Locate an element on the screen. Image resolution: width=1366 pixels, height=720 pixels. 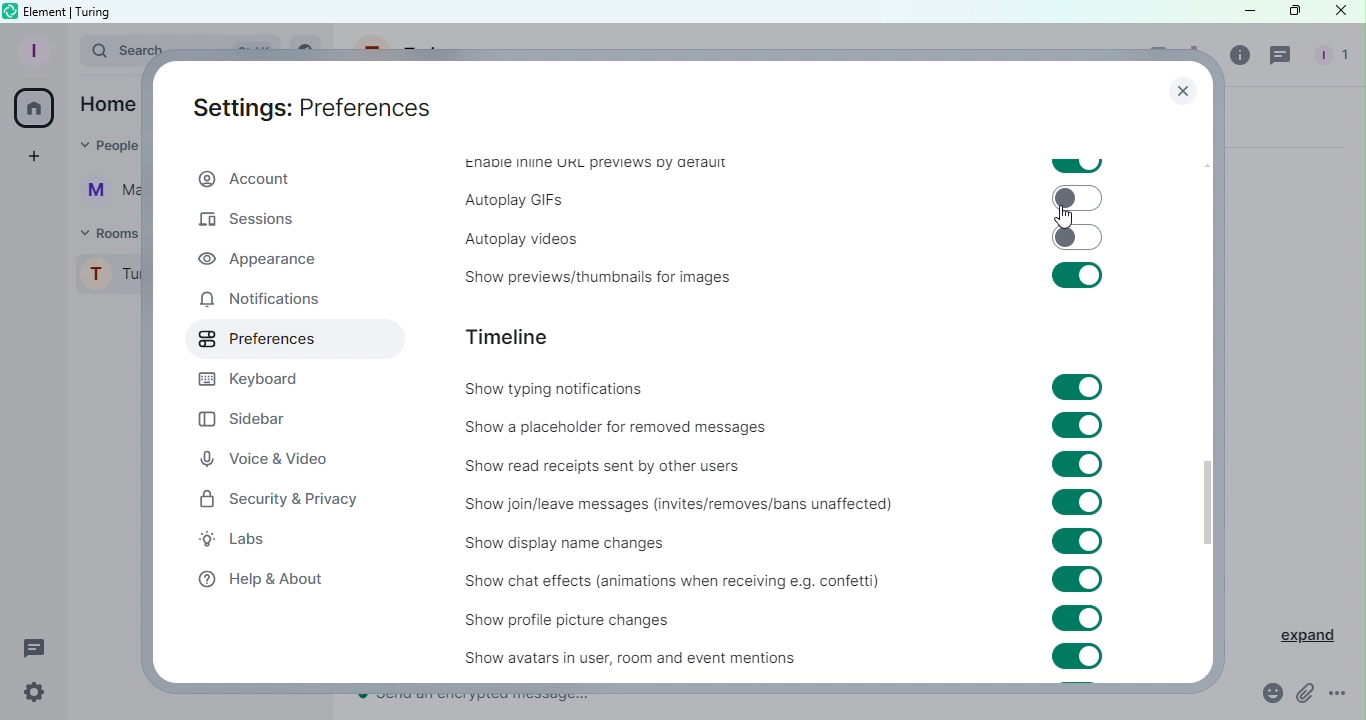
People is located at coordinates (104, 148).